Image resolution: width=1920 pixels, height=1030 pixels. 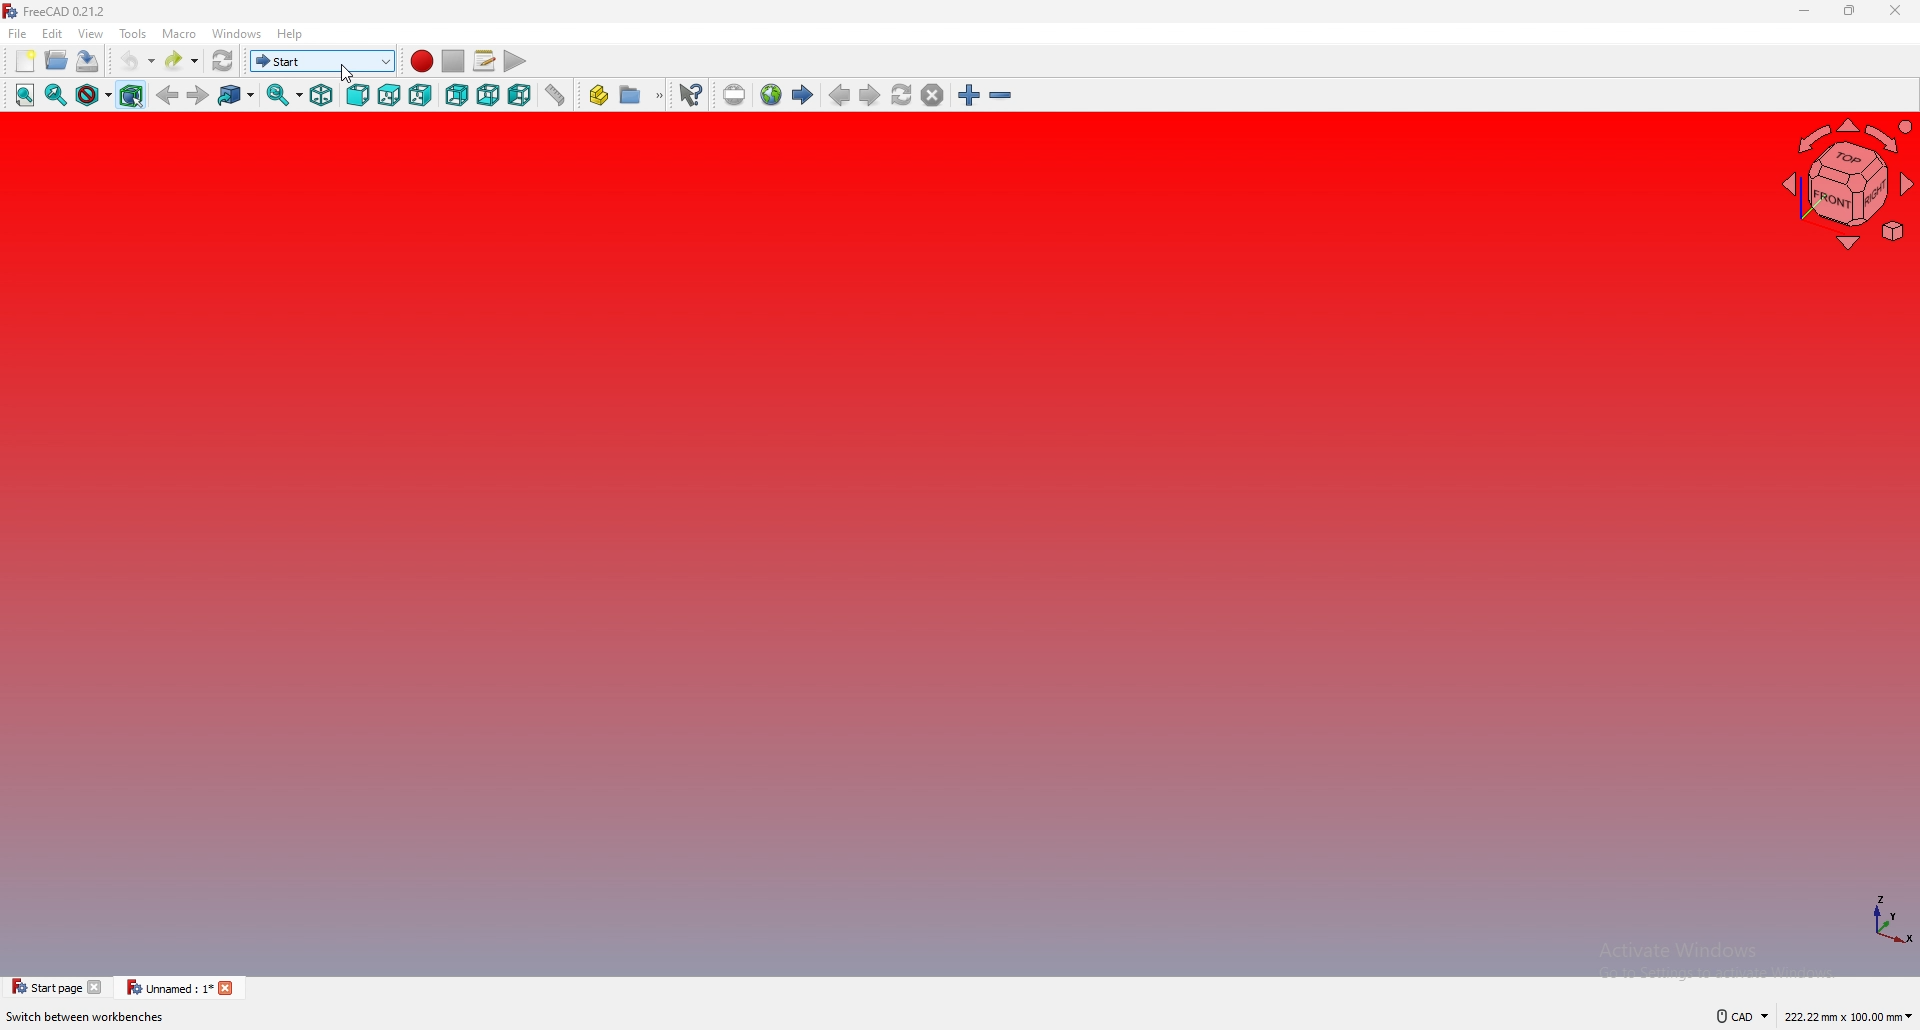 What do you see at coordinates (94, 95) in the screenshot?
I see `draw style` at bounding box center [94, 95].